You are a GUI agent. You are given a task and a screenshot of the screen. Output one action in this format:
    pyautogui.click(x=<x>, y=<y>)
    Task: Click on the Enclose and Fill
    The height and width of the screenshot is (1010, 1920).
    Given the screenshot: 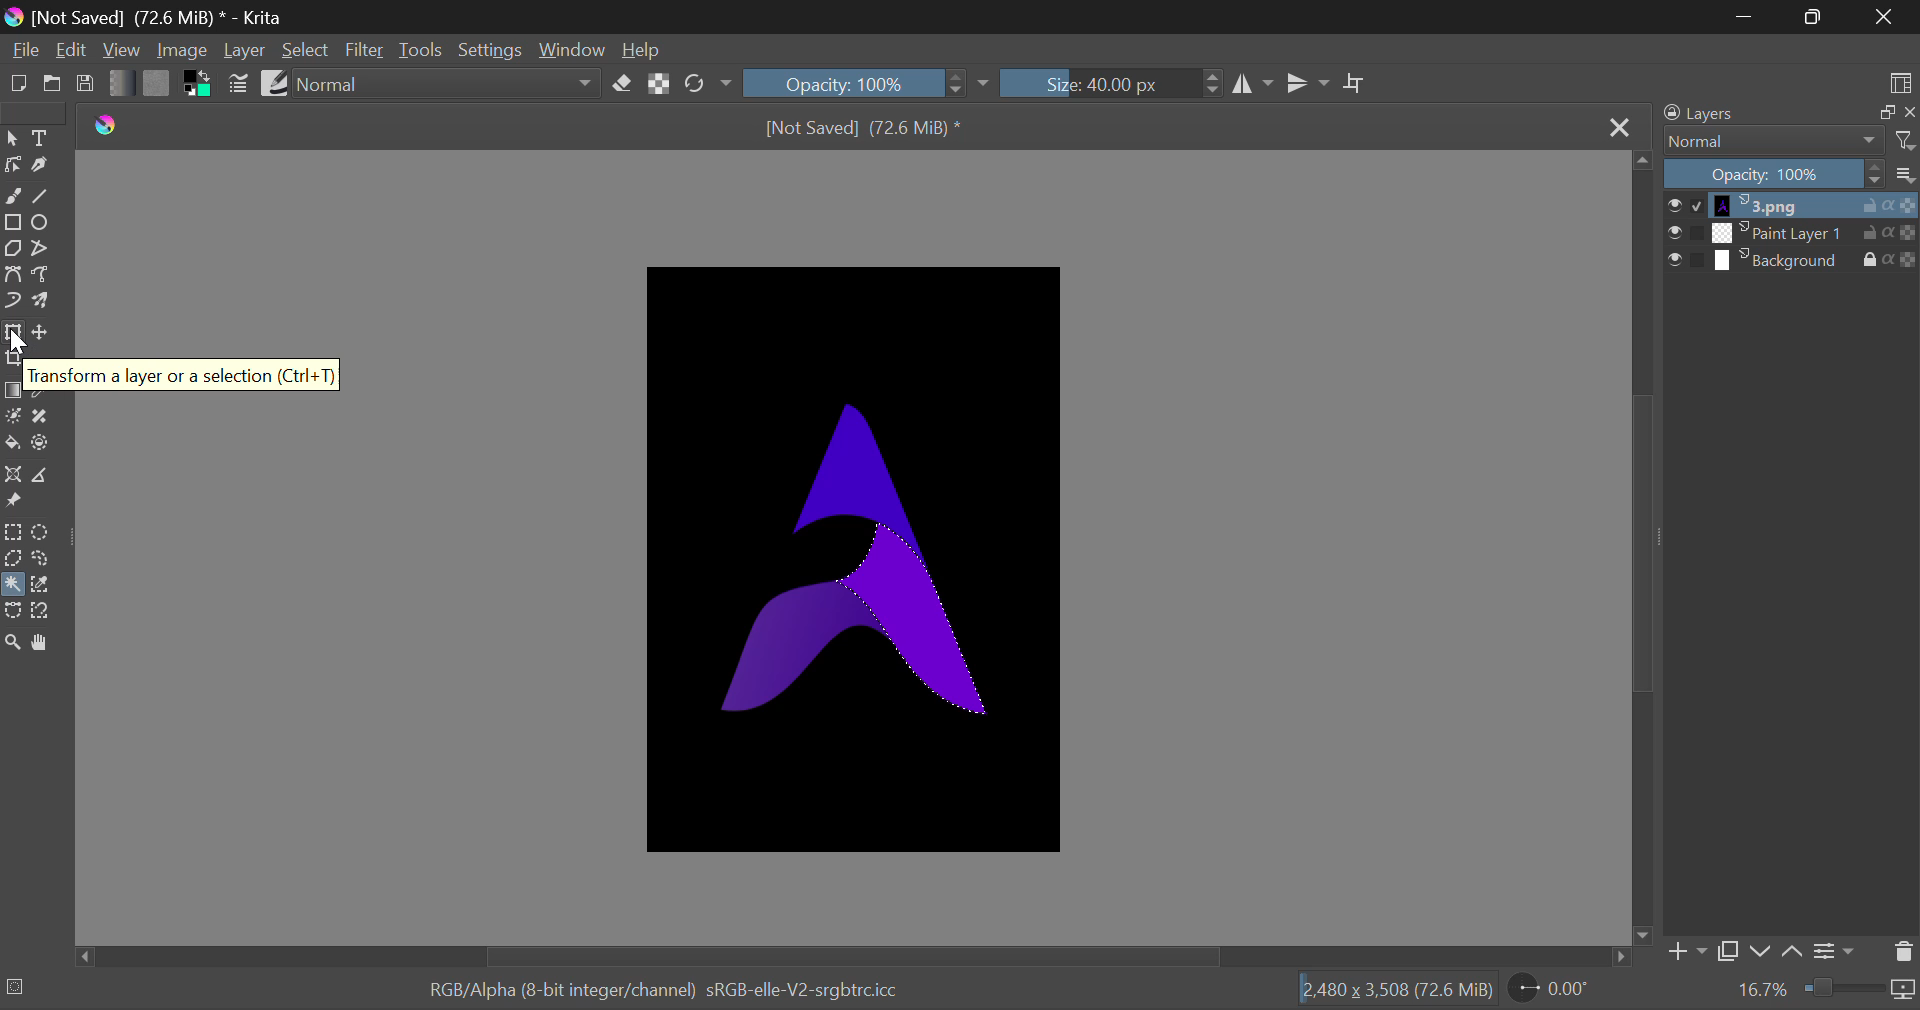 What is the action you would take?
    pyautogui.click(x=46, y=446)
    